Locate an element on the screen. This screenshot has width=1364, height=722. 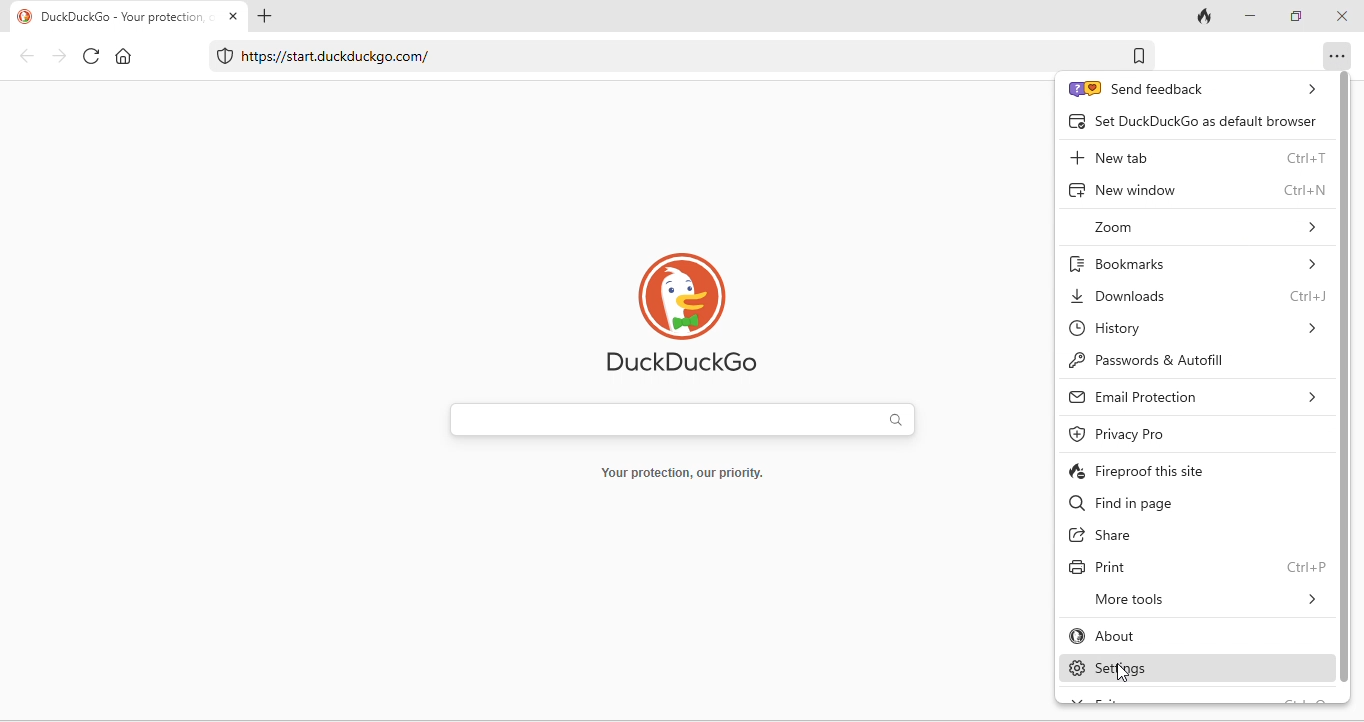
add new tab is located at coordinates (268, 17).